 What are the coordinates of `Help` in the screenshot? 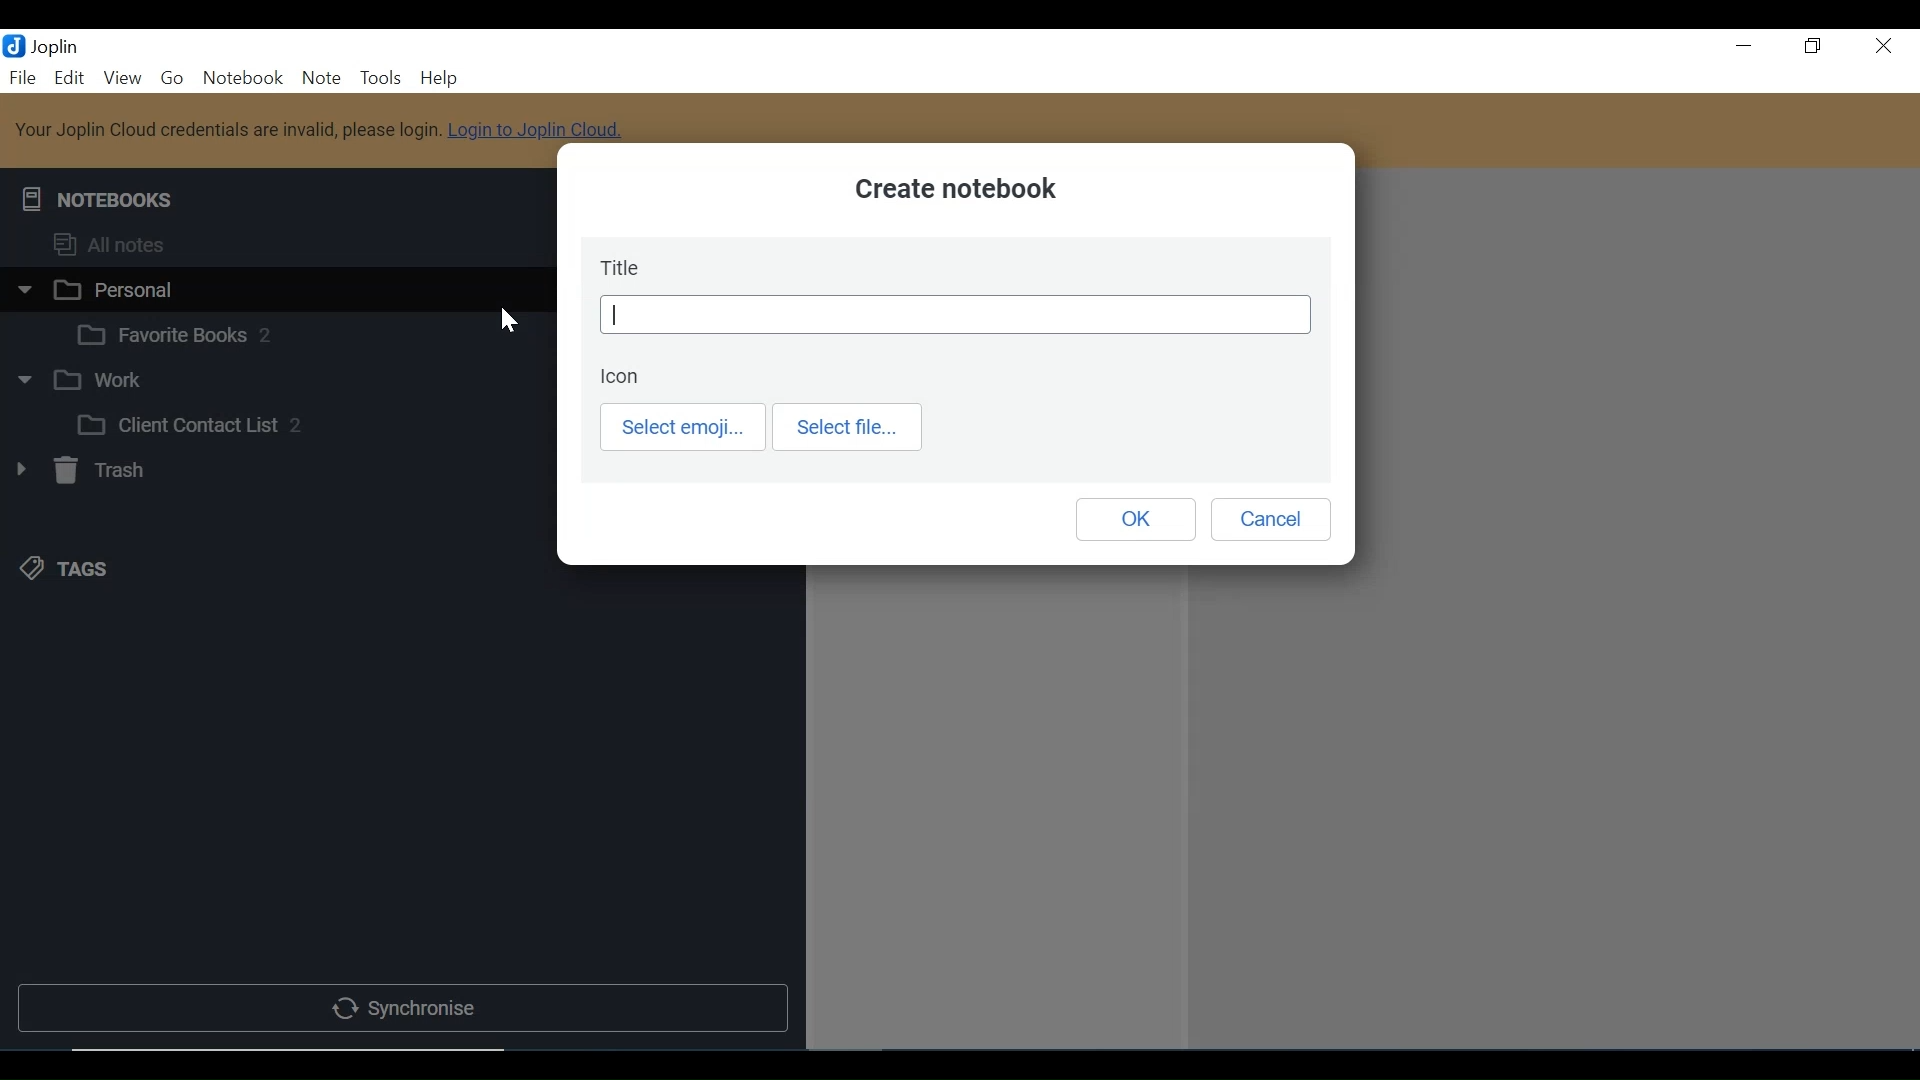 It's located at (439, 79).